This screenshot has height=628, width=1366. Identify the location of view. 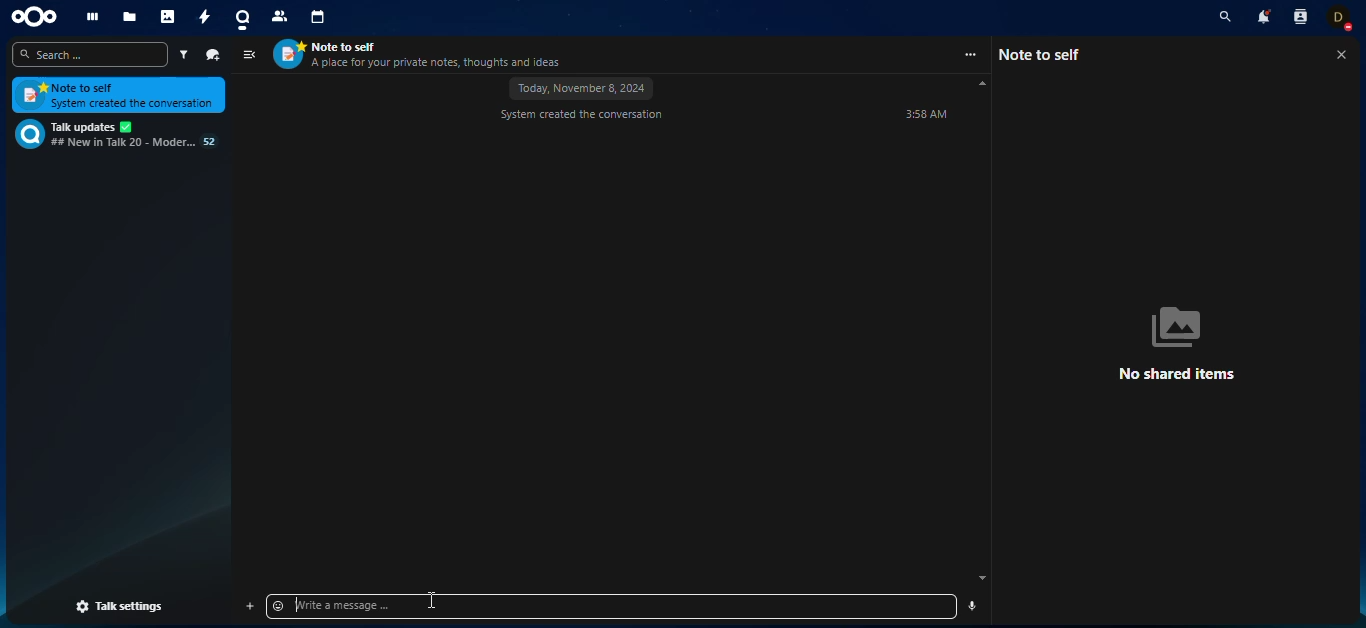
(249, 55).